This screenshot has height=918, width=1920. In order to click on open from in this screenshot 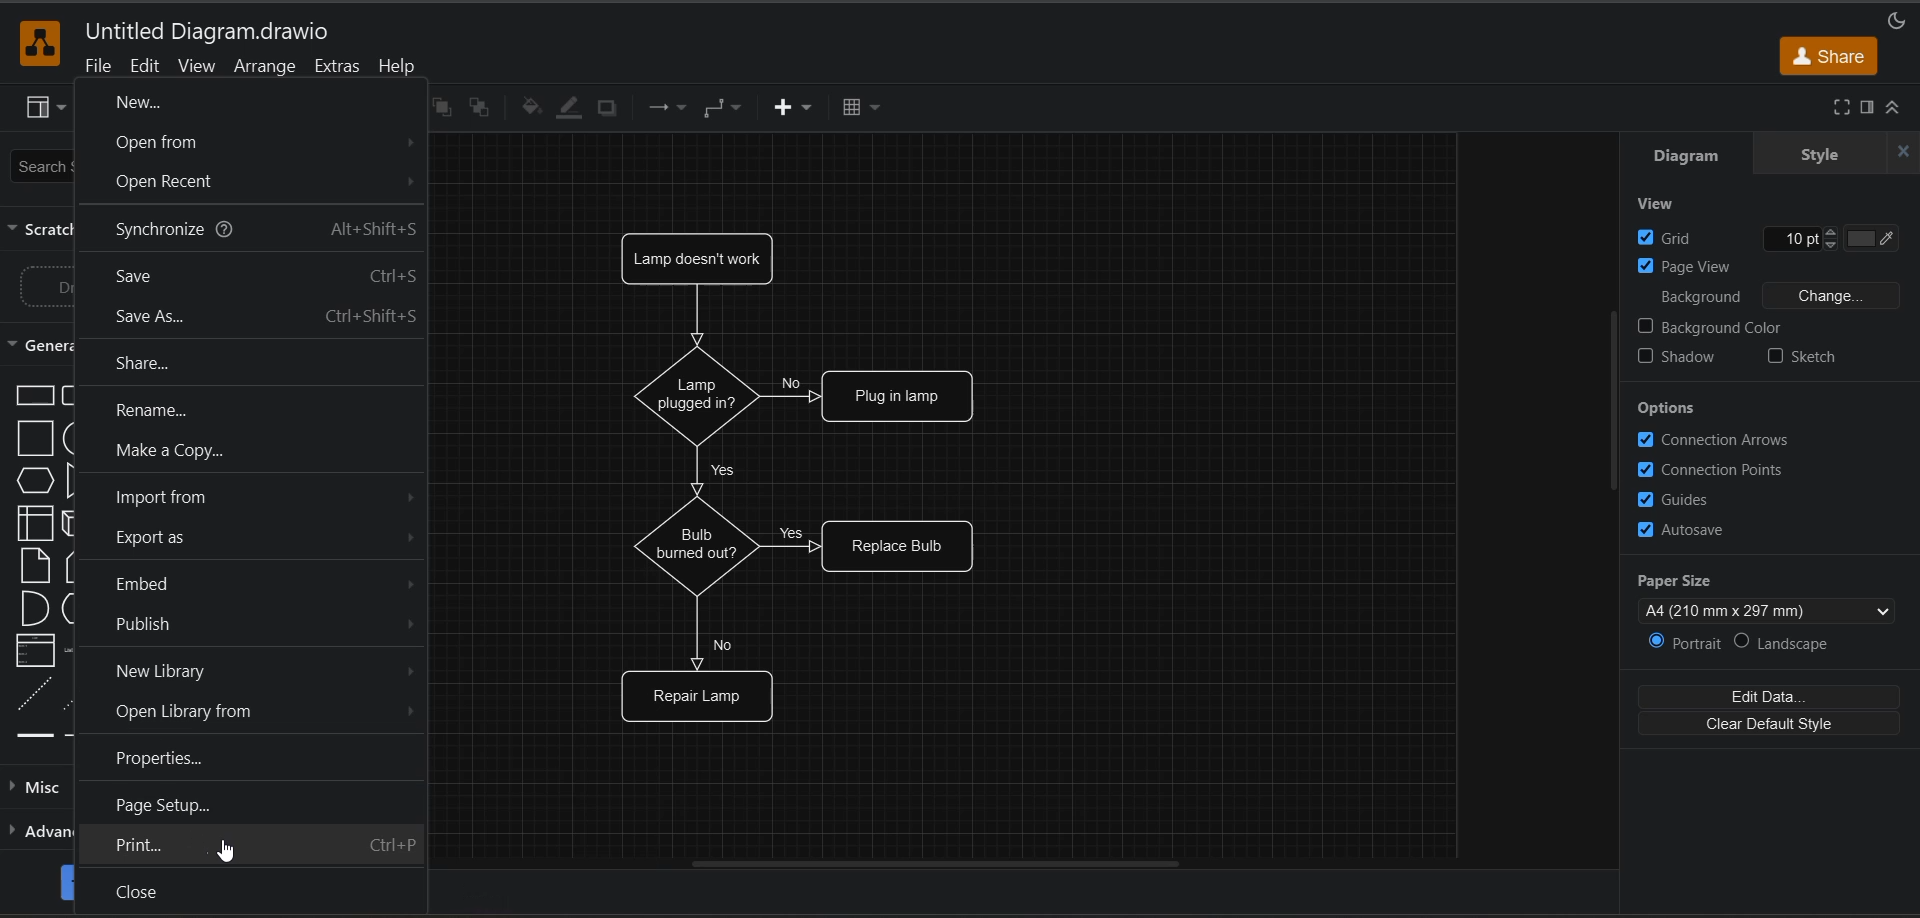, I will do `click(266, 140)`.